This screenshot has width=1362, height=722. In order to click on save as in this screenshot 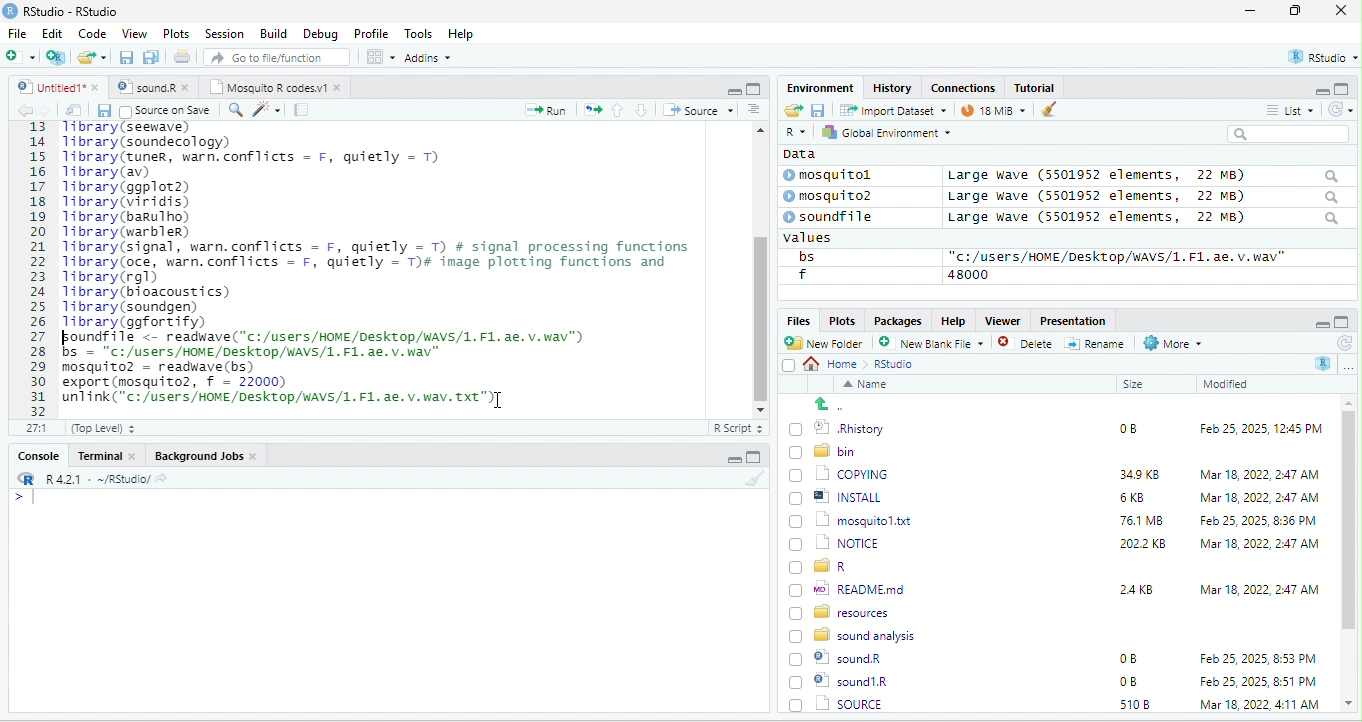, I will do `click(153, 58)`.